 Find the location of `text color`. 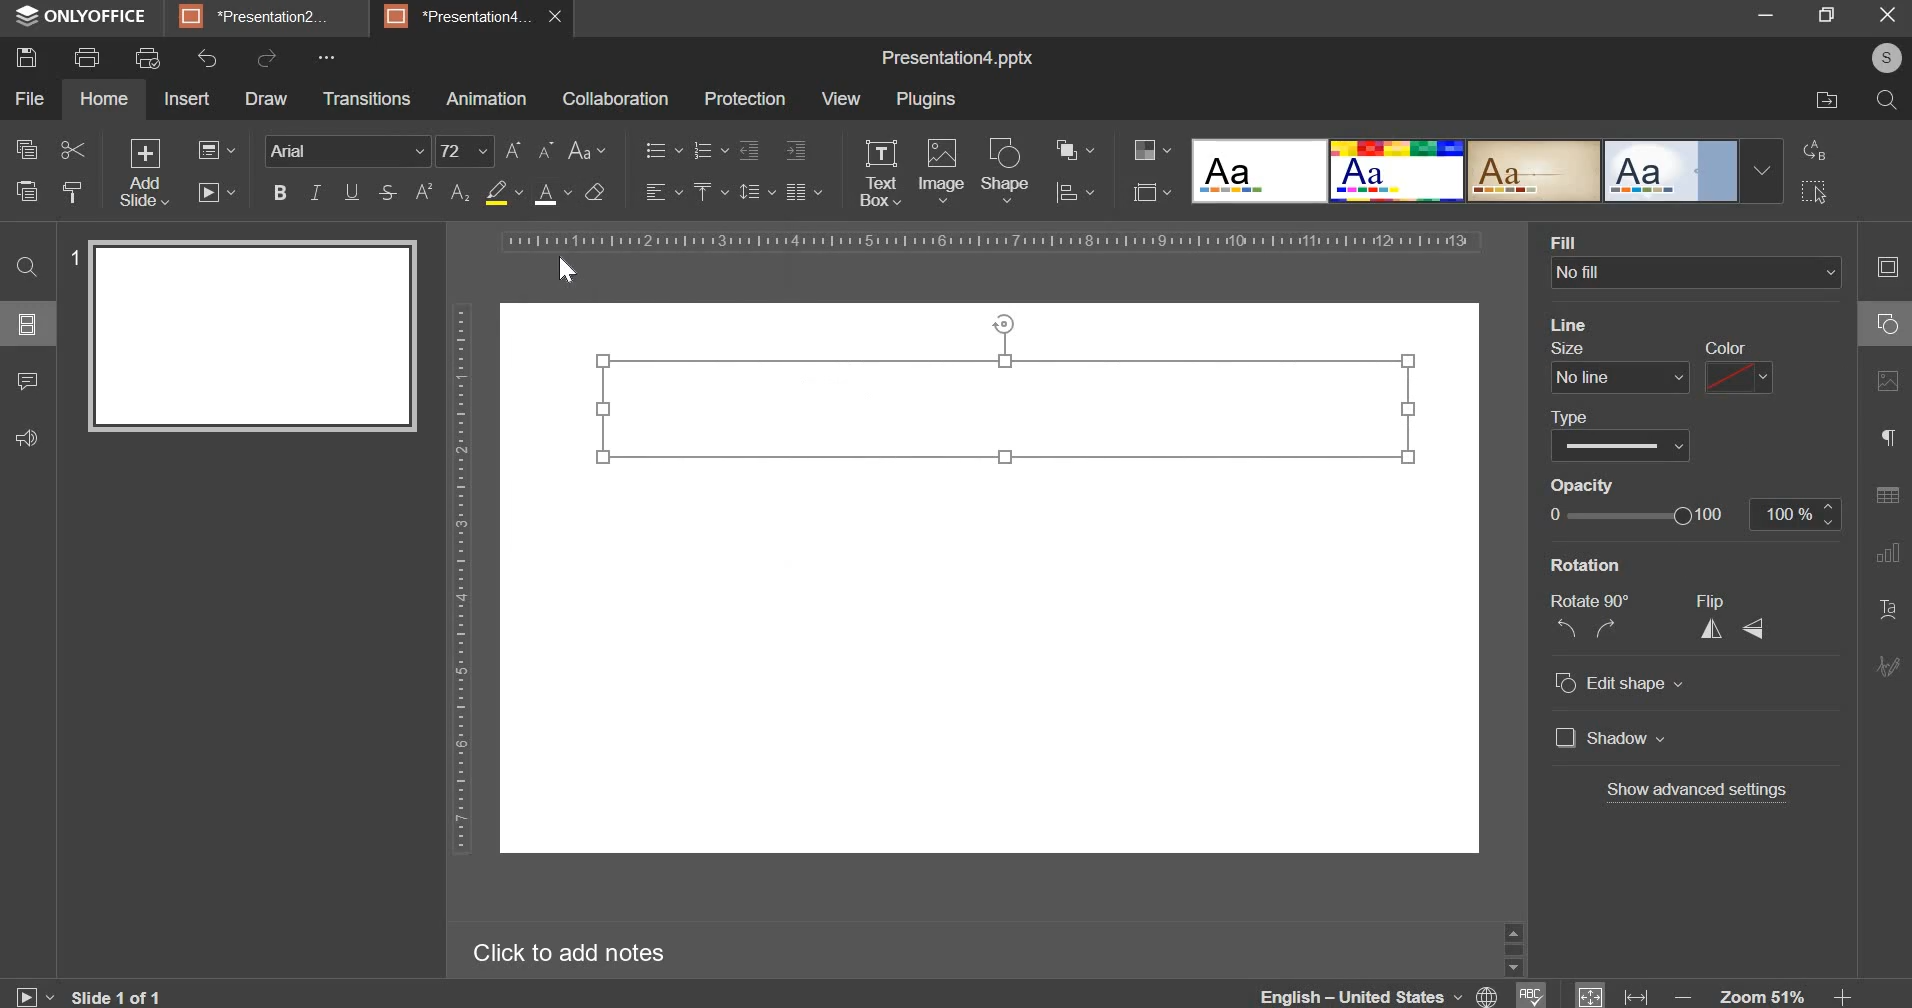

text color is located at coordinates (552, 194).